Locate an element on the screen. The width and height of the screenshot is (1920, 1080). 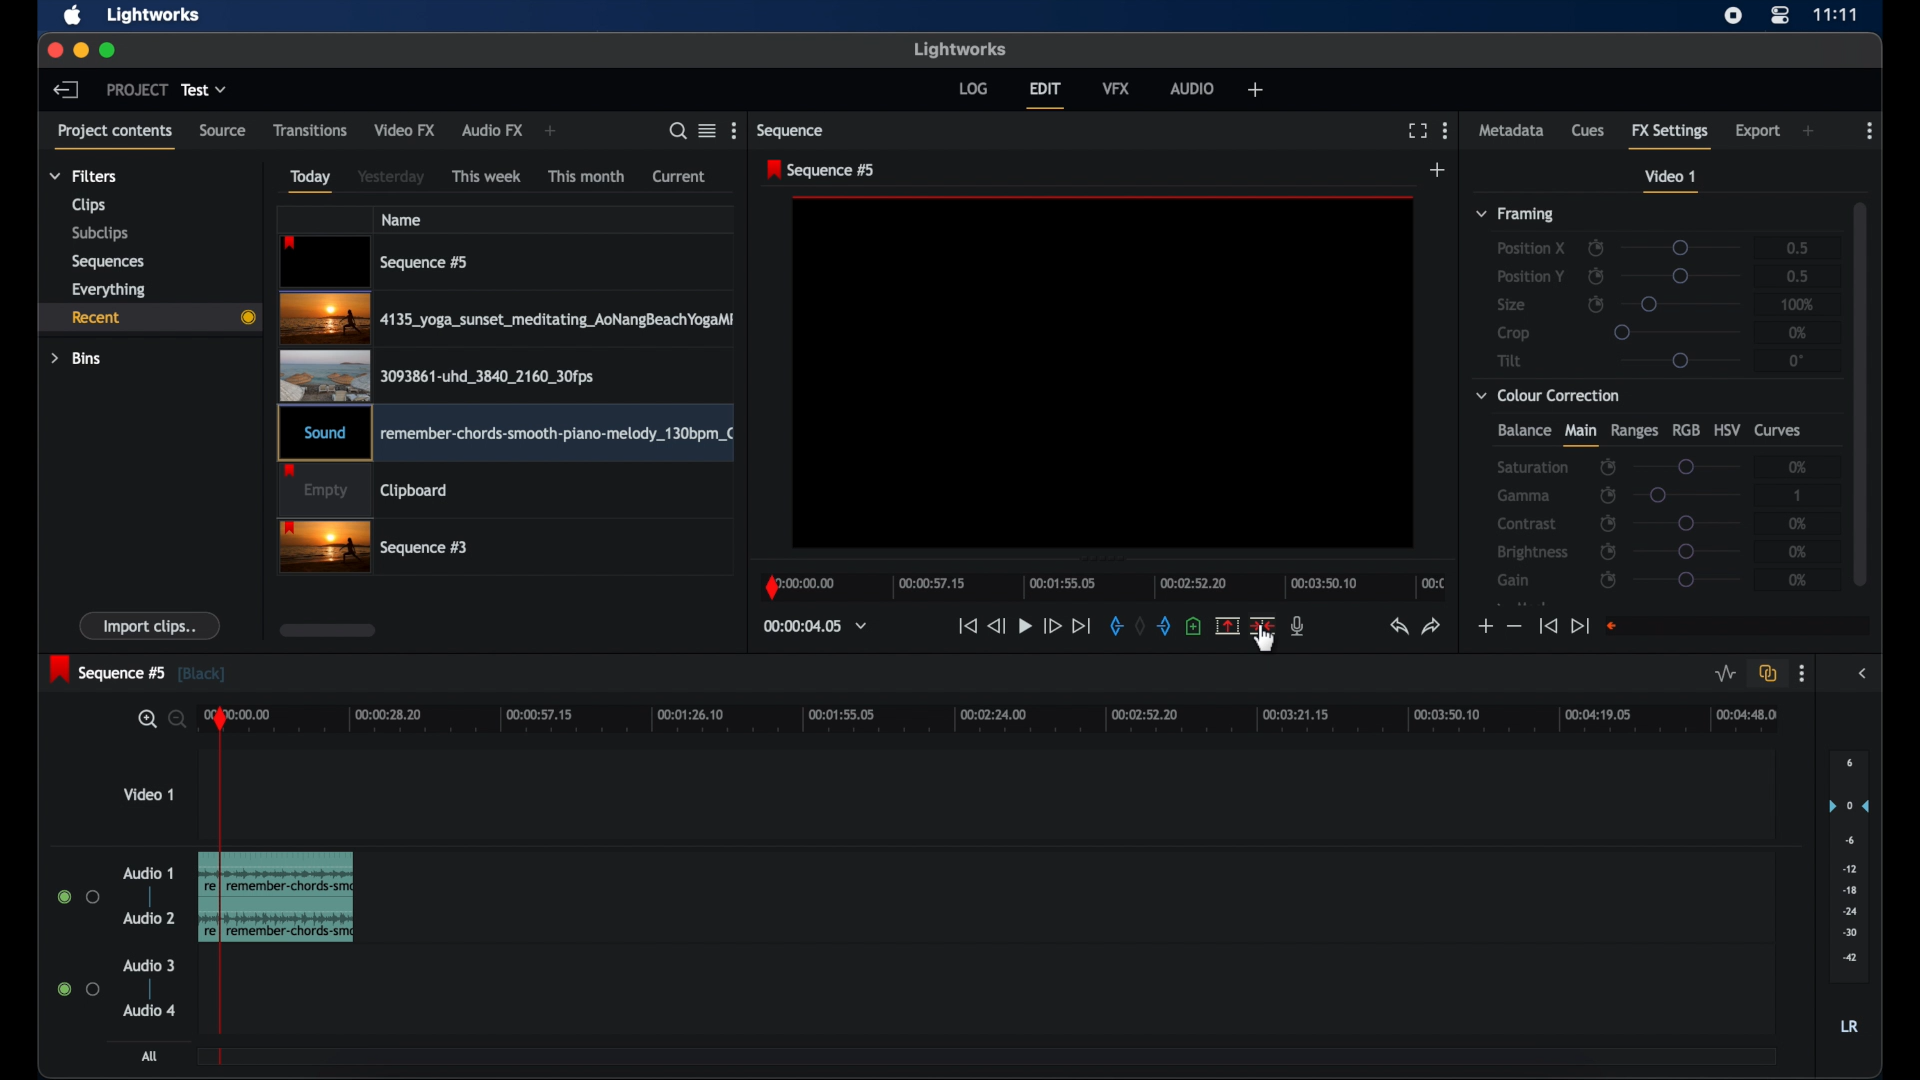
audio is located at coordinates (1192, 89).